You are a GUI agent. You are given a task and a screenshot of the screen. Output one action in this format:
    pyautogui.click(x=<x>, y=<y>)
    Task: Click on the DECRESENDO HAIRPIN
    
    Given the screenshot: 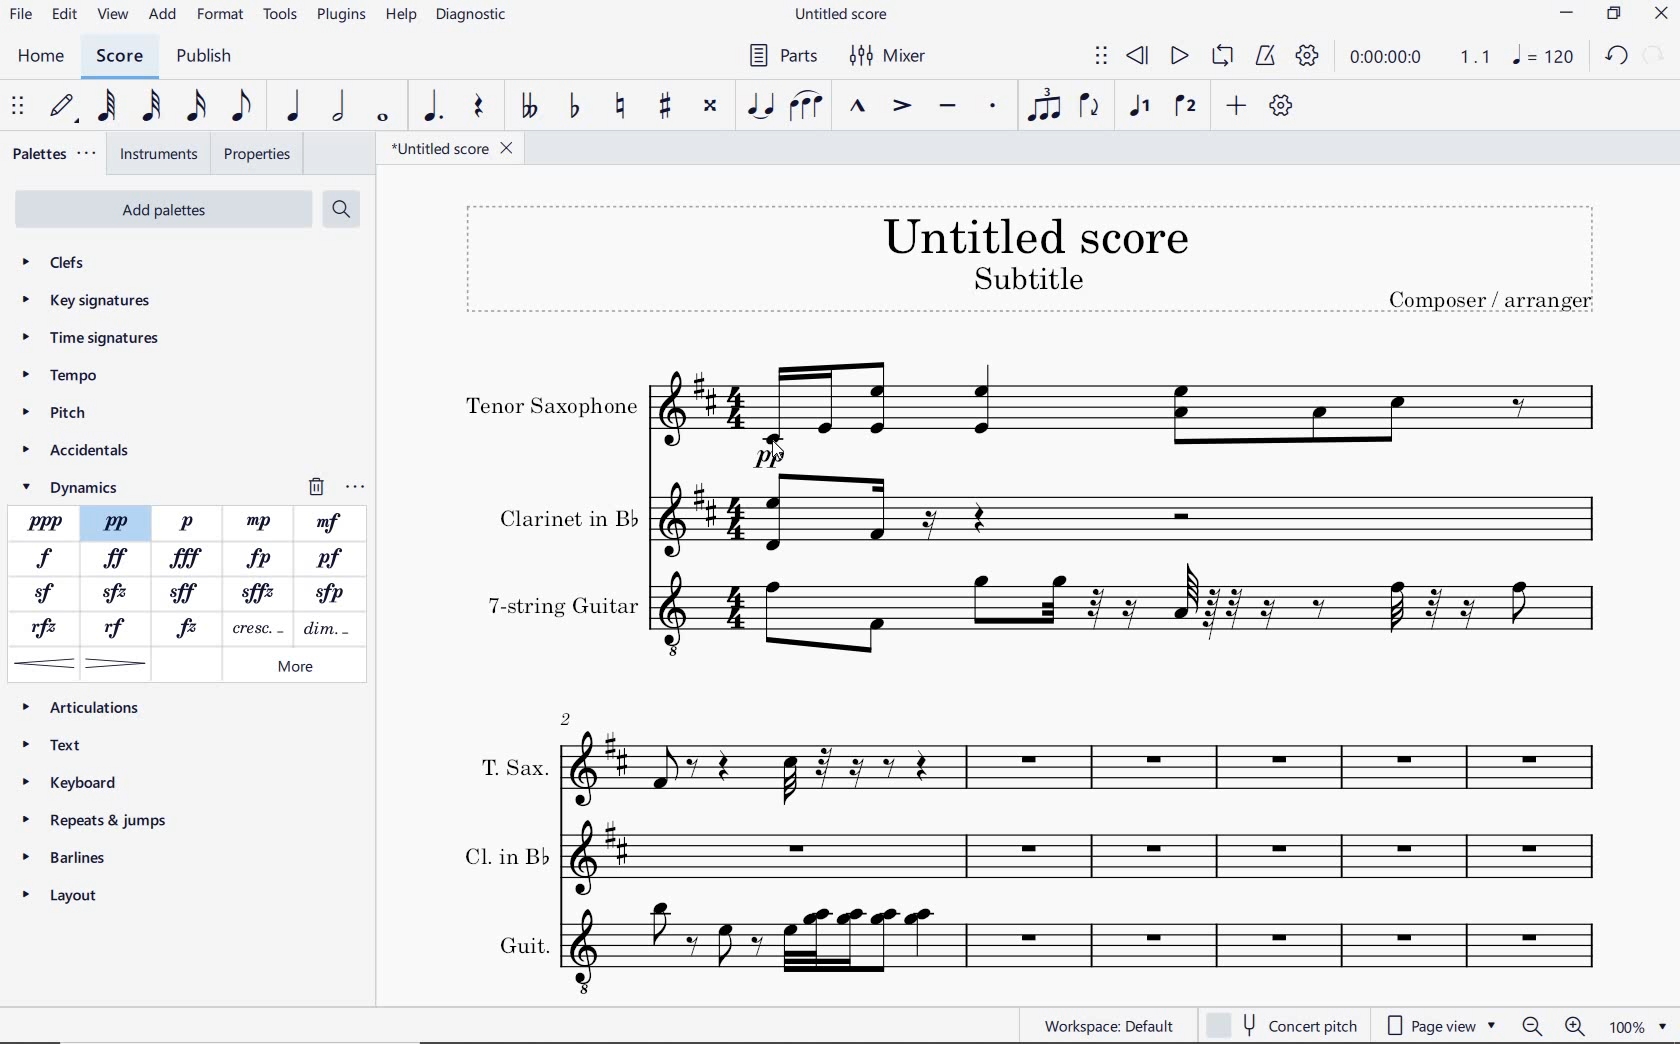 What is the action you would take?
    pyautogui.click(x=117, y=663)
    